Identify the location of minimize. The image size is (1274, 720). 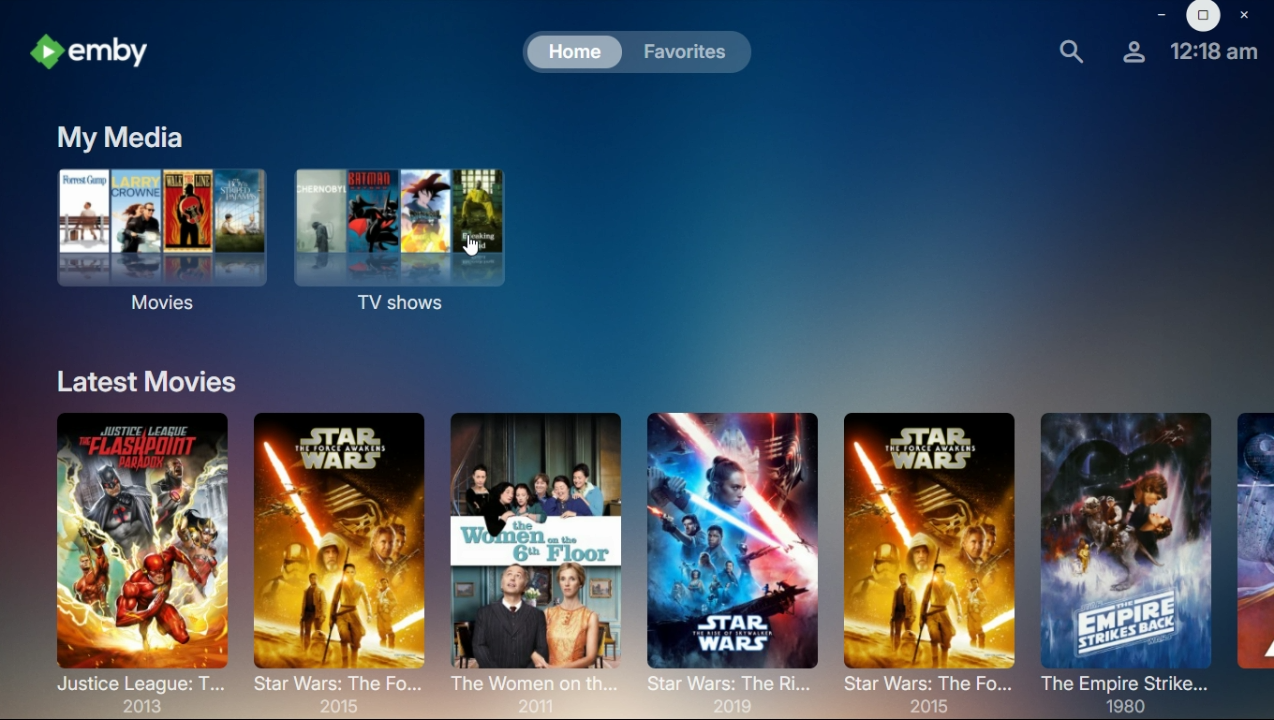
(1162, 13).